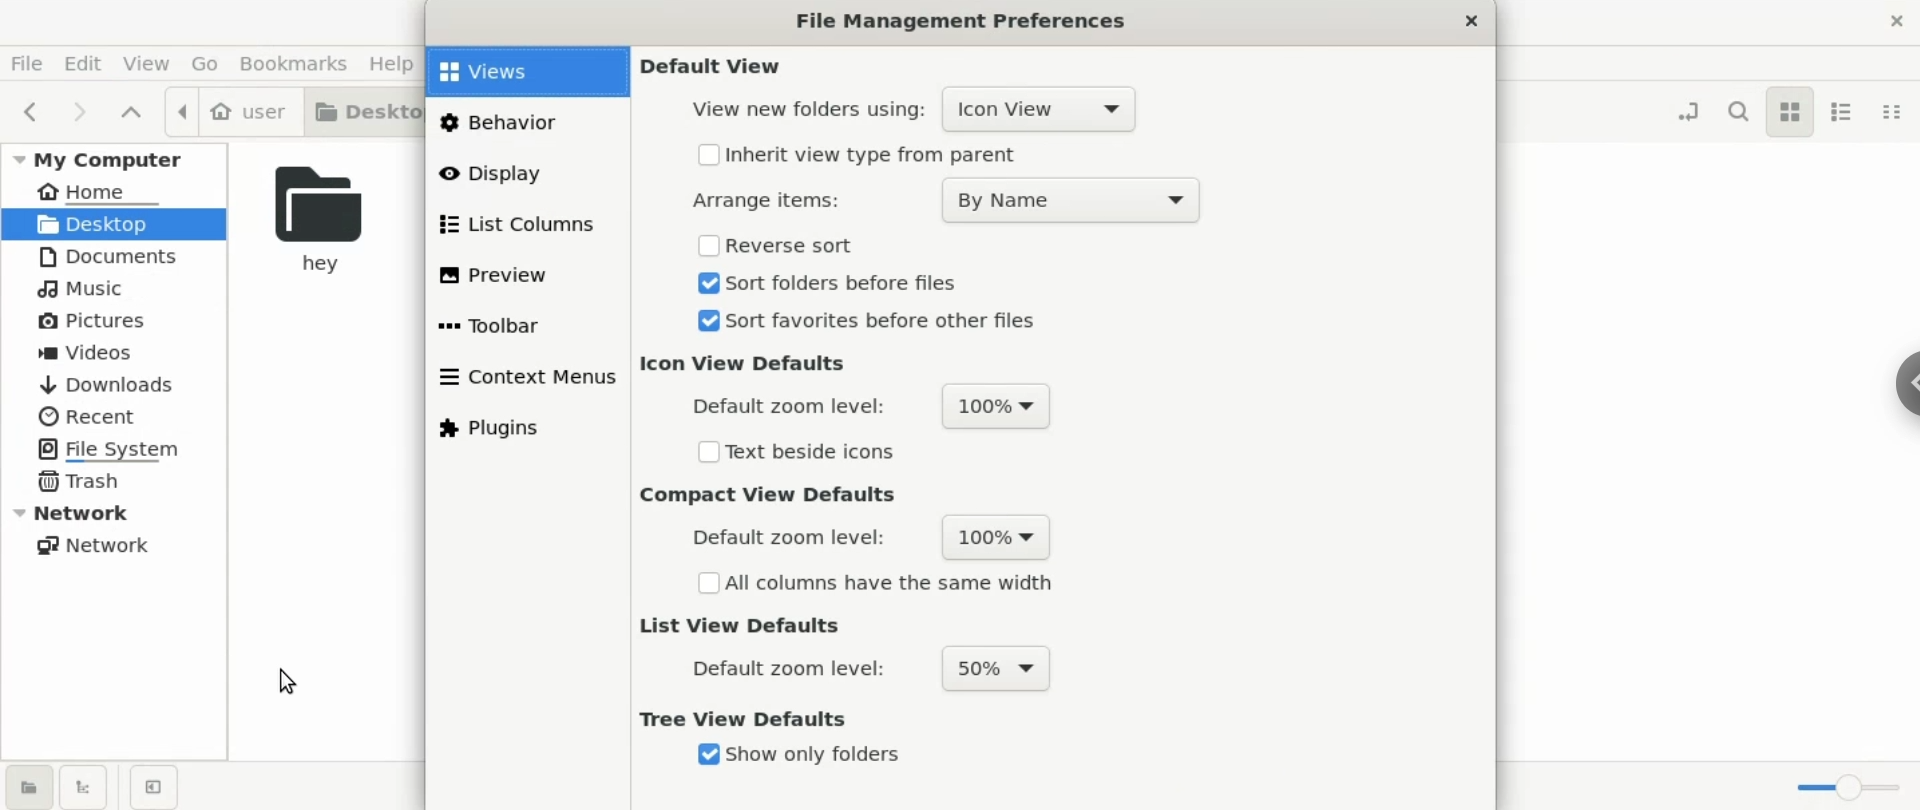 The height and width of the screenshot is (810, 1920). I want to click on show places, so click(26, 788).